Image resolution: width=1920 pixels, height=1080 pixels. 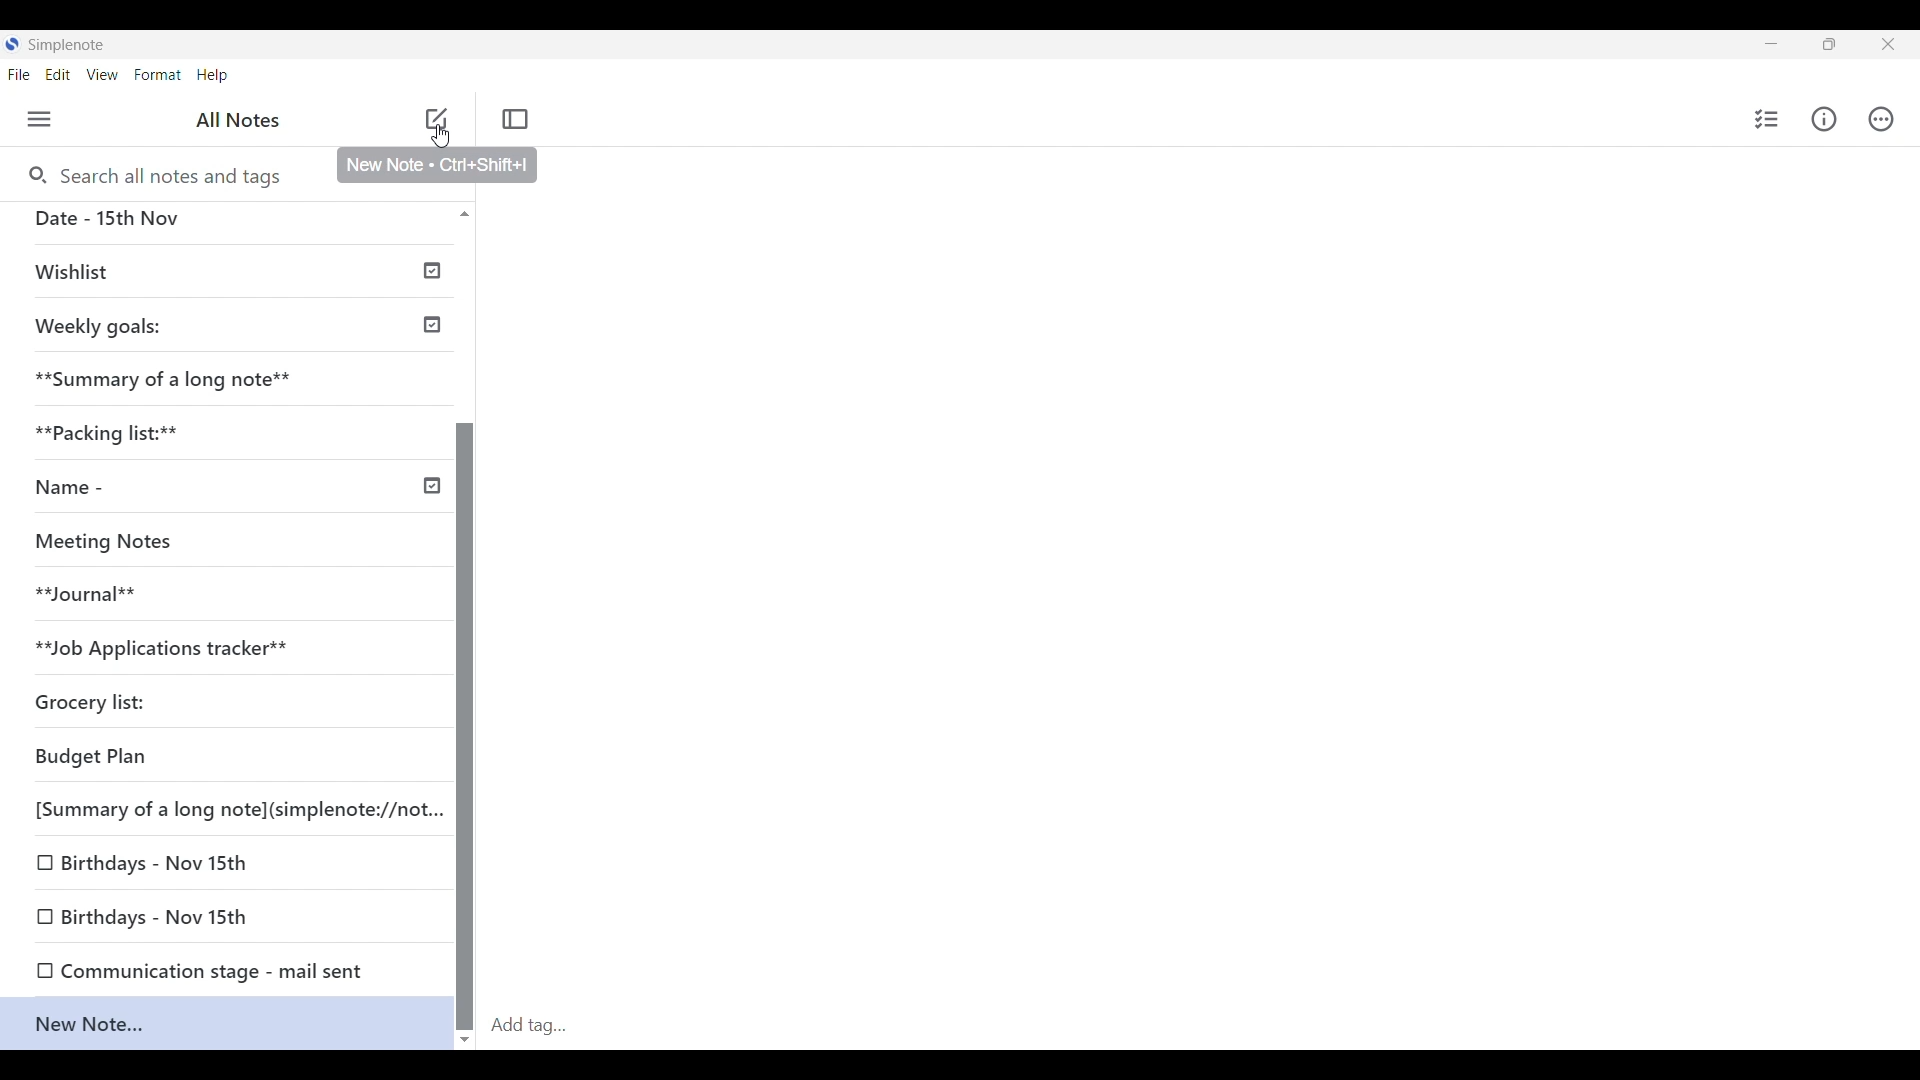 What do you see at coordinates (103, 74) in the screenshot?
I see `Views menu` at bounding box center [103, 74].